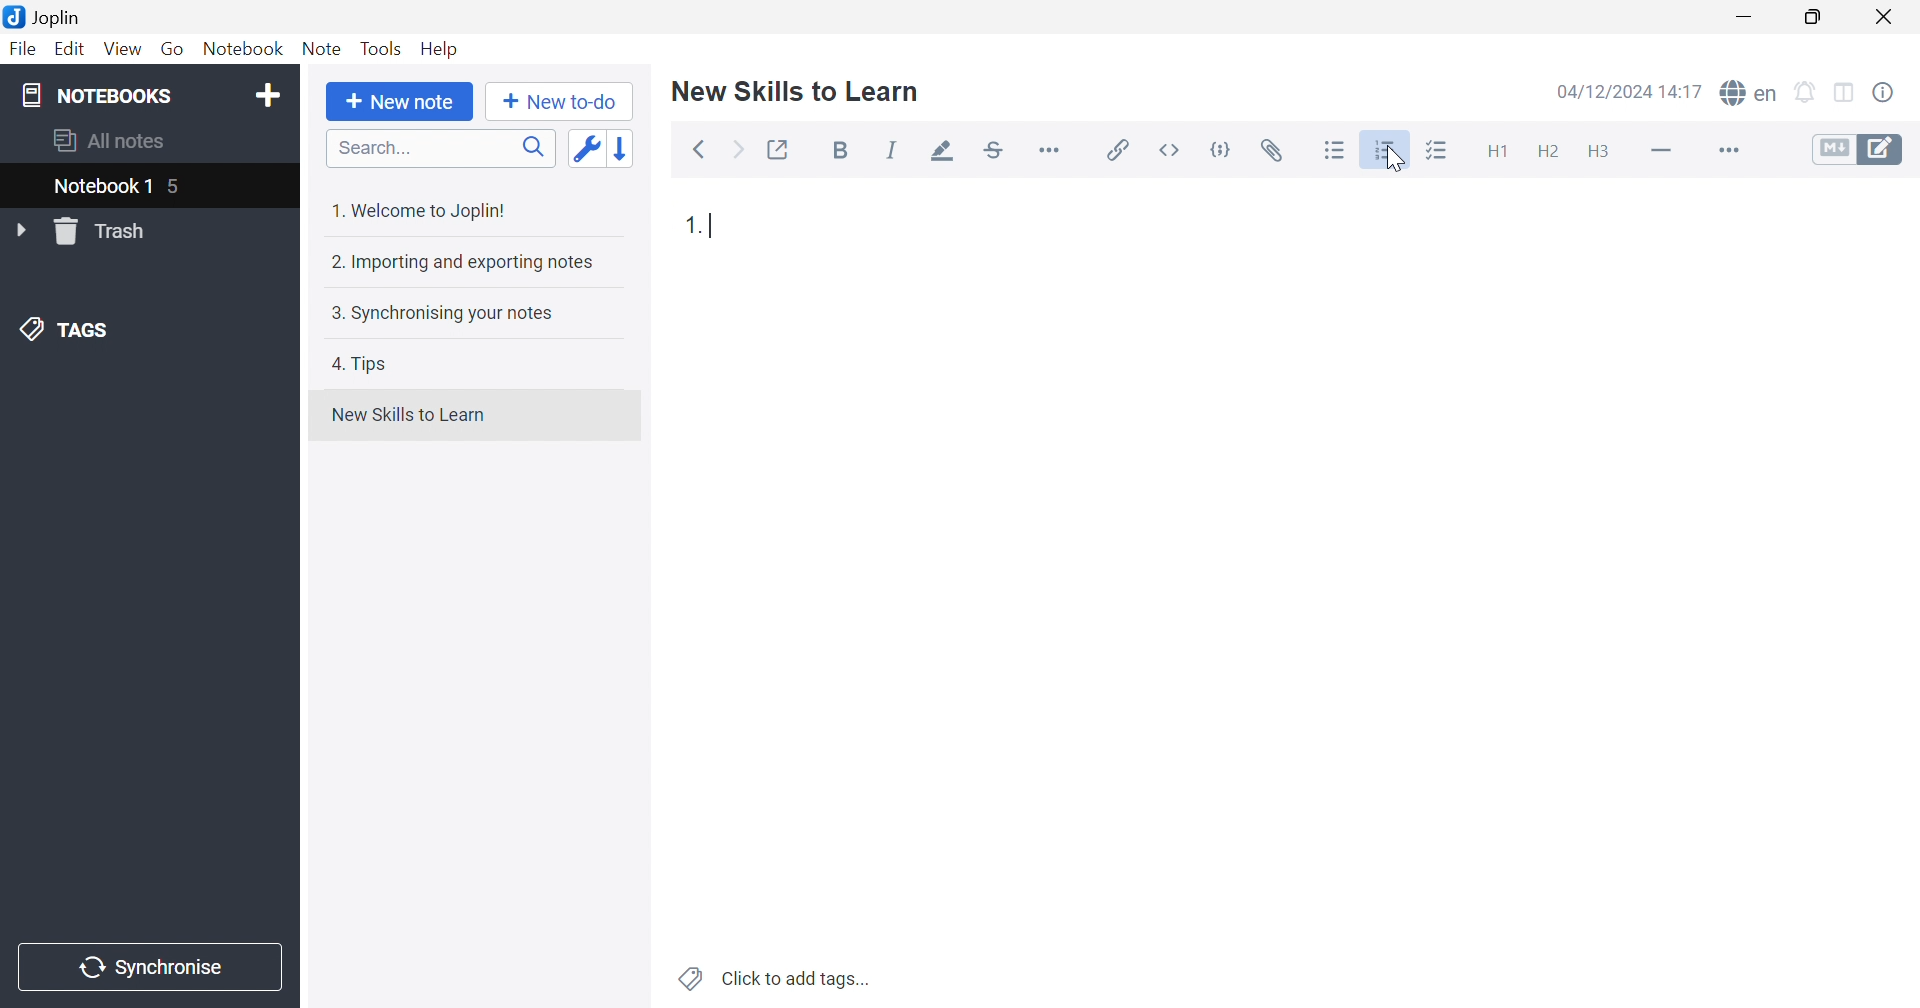 Image resolution: width=1920 pixels, height=1008 pixels. What do you see at coordinates (1847, 94) in the screenshot?
I see `Toggle editor layout` at bounding box center [1847, 94].